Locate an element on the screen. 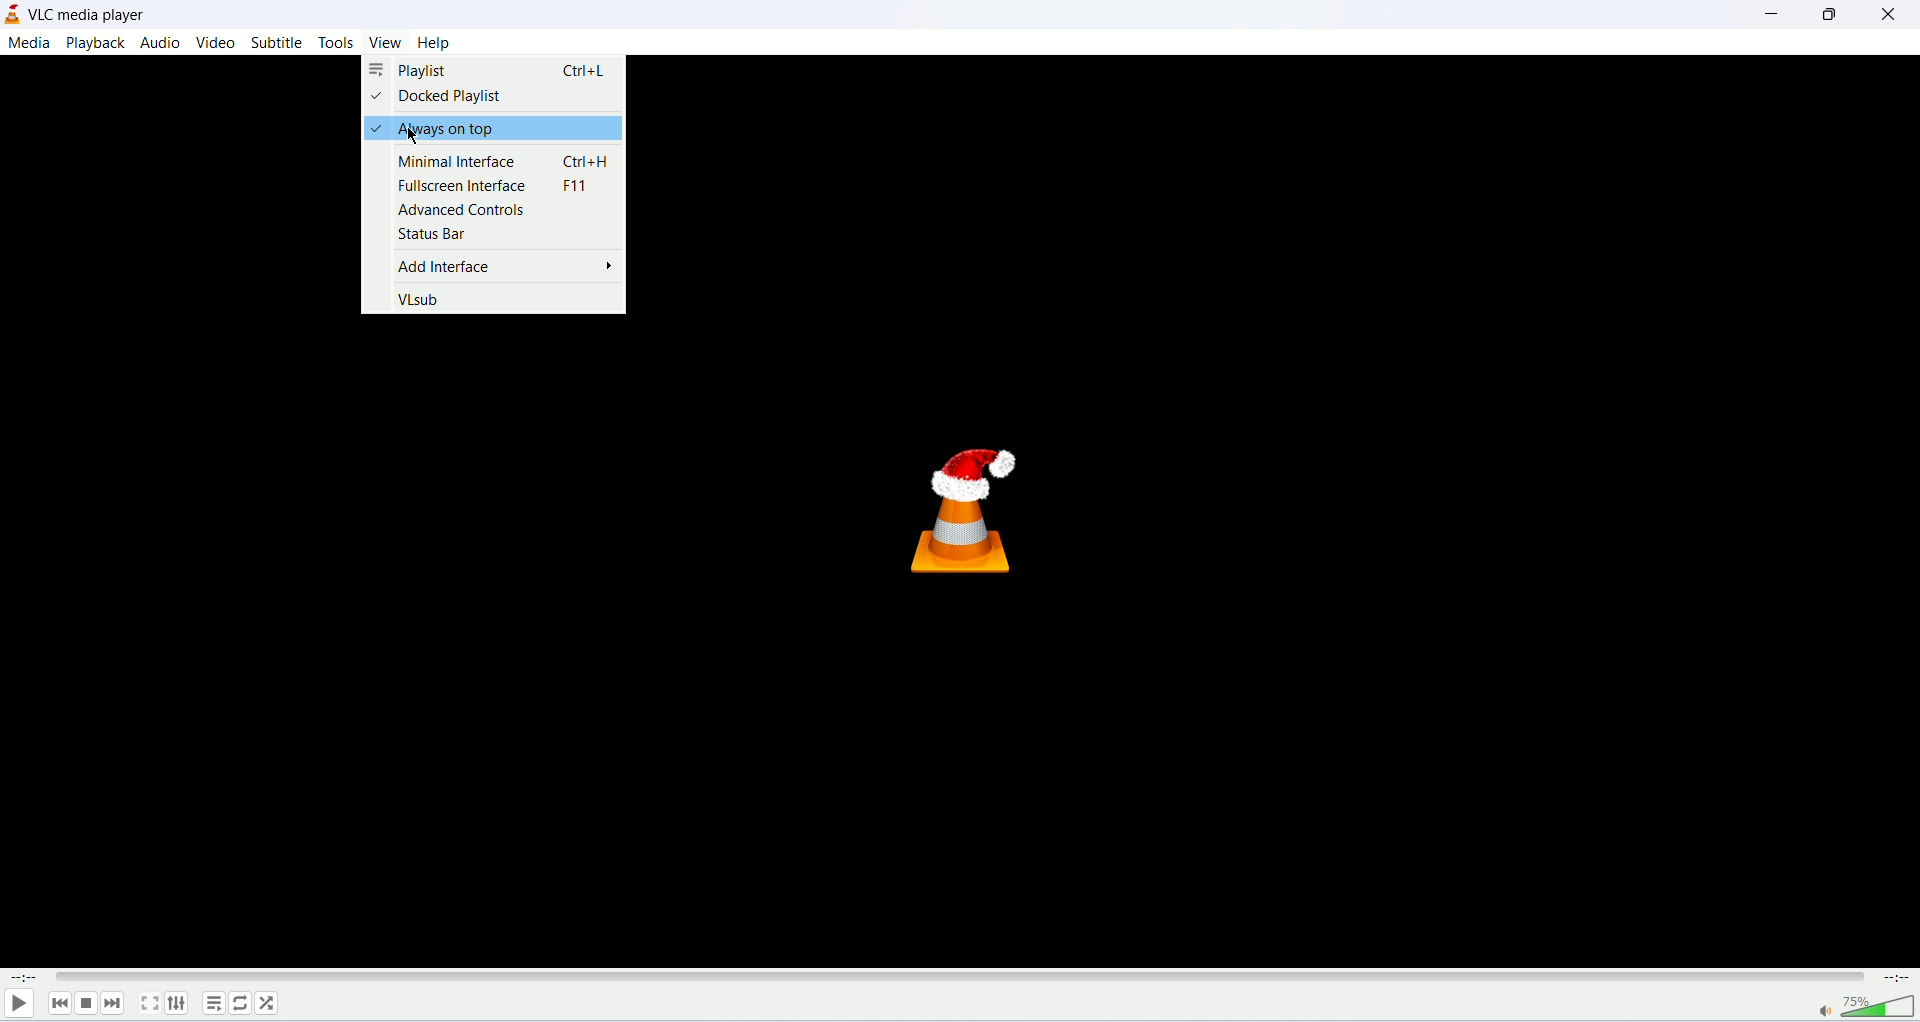 This screenshot has width=1920, height=1022. total time is located at coordinates (1894, 978).